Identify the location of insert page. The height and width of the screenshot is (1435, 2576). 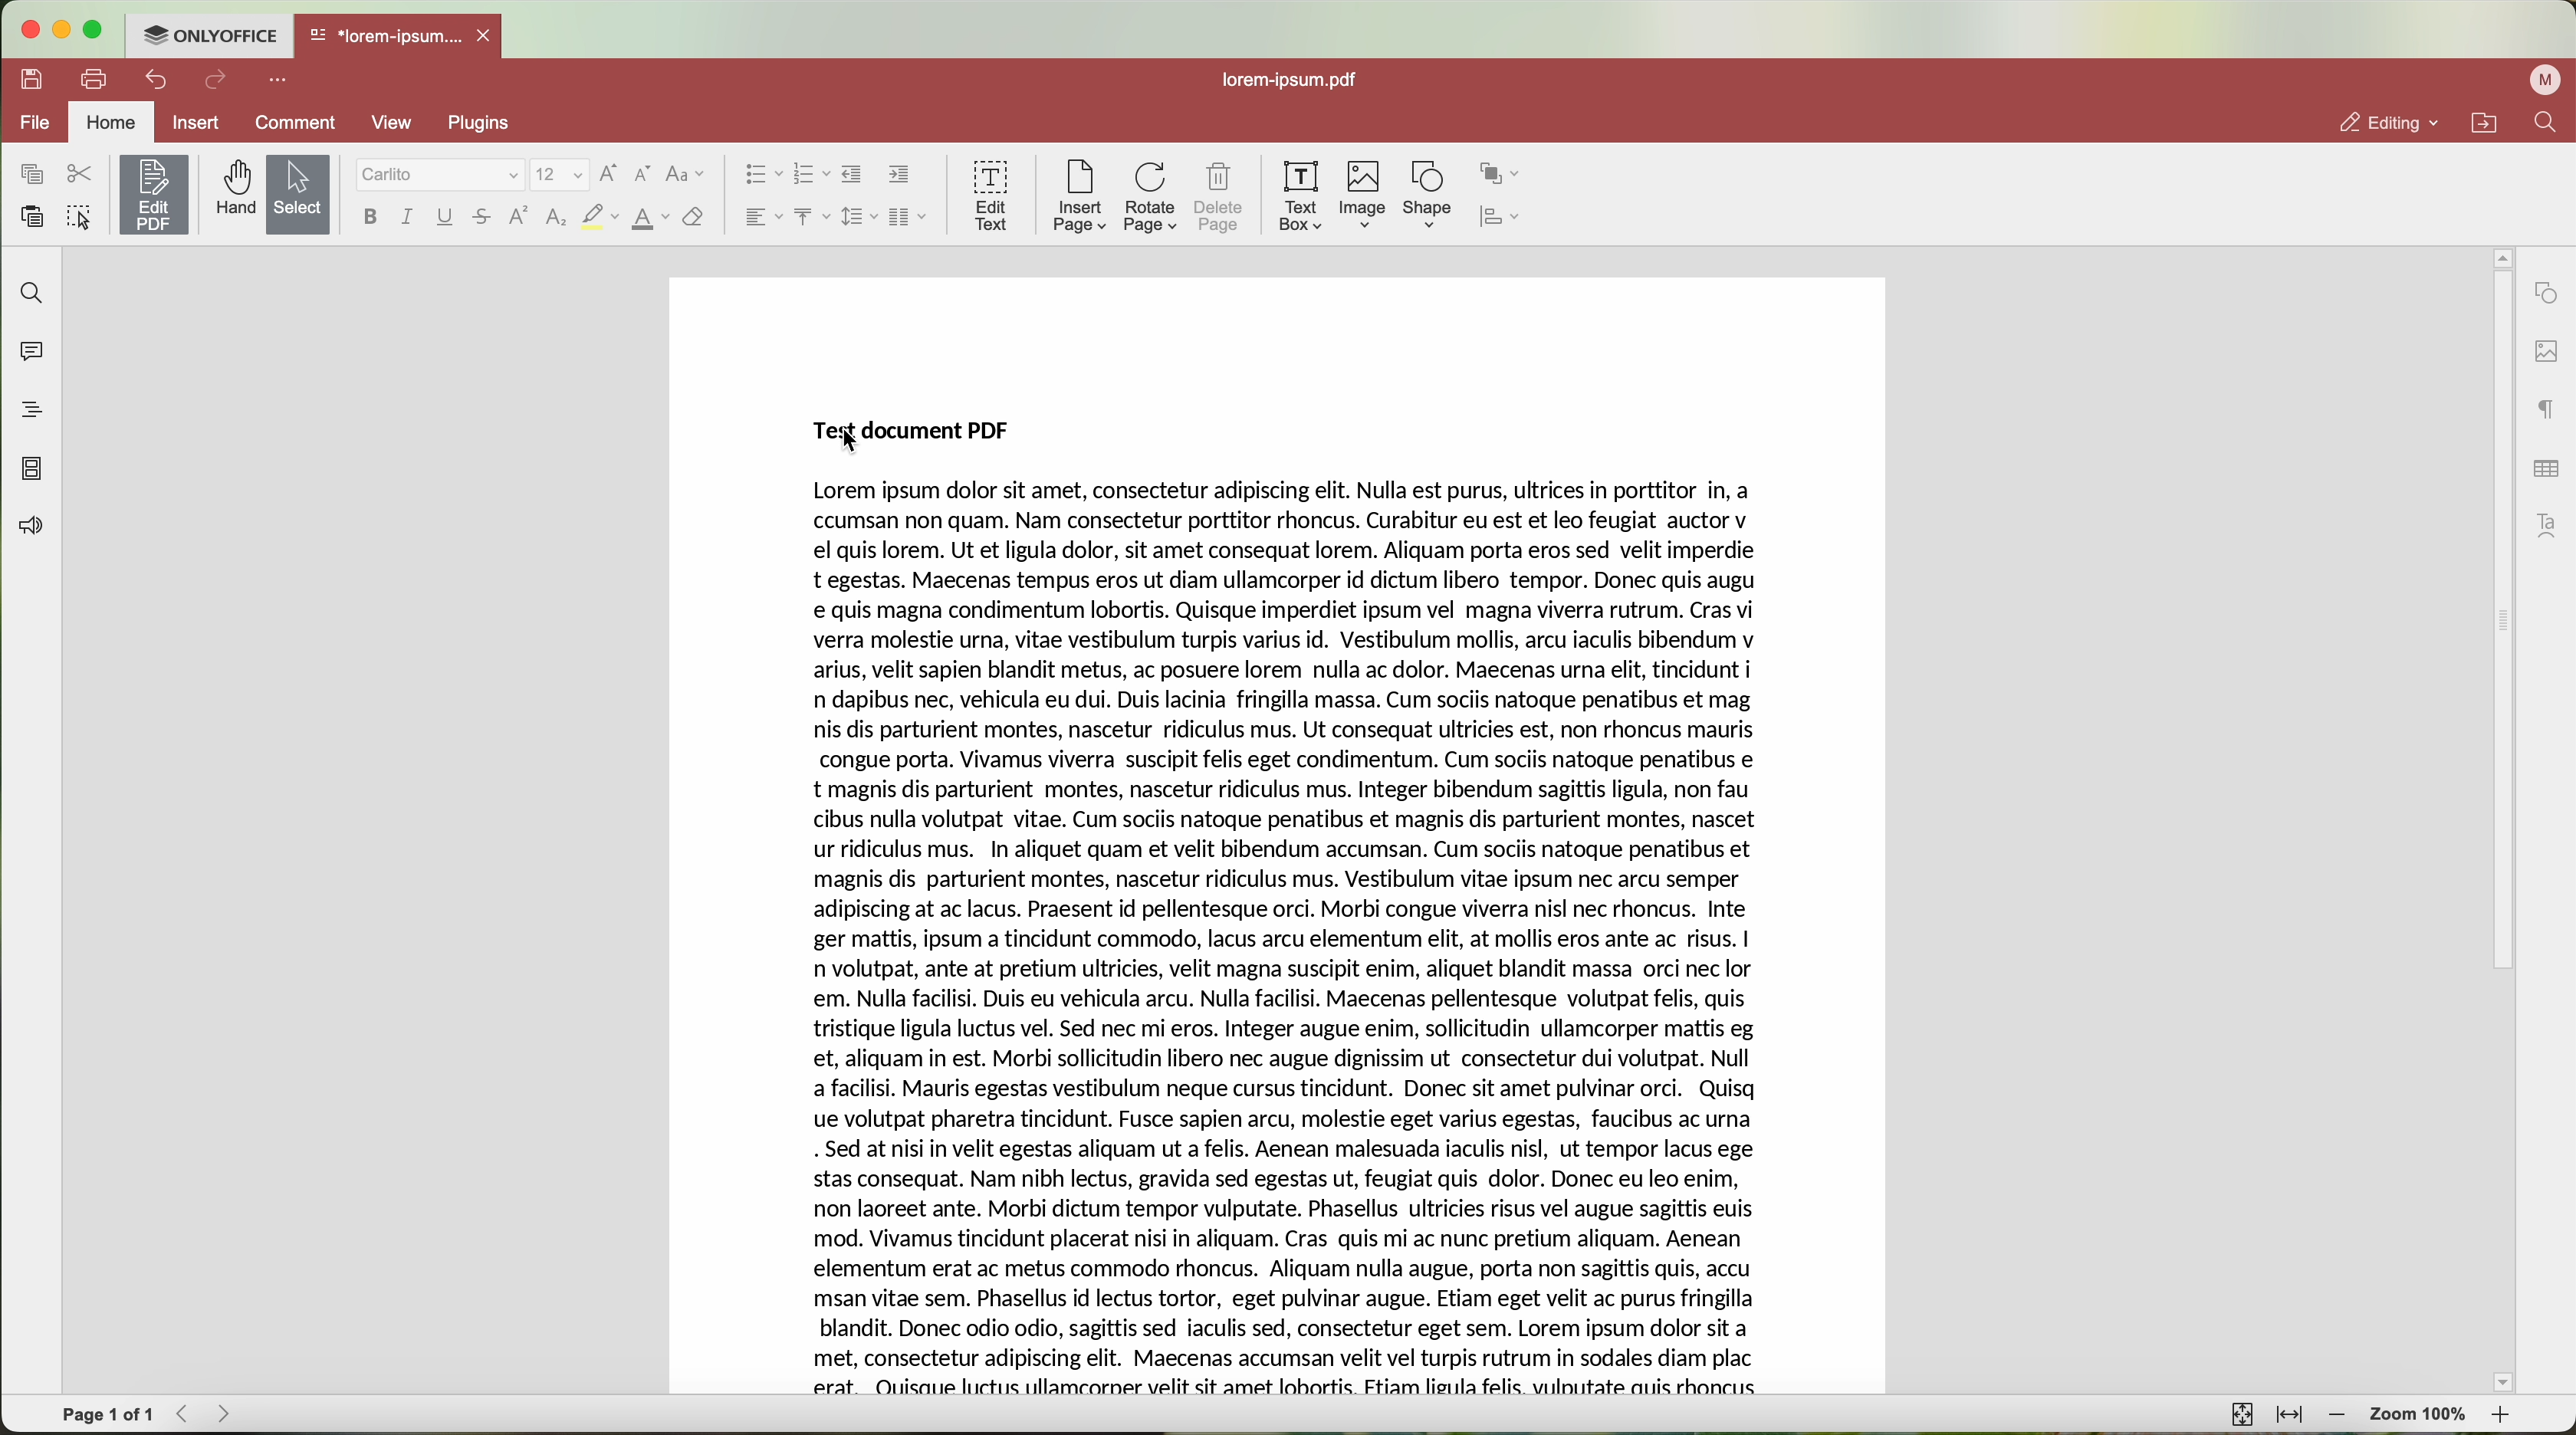
(1078, 199).